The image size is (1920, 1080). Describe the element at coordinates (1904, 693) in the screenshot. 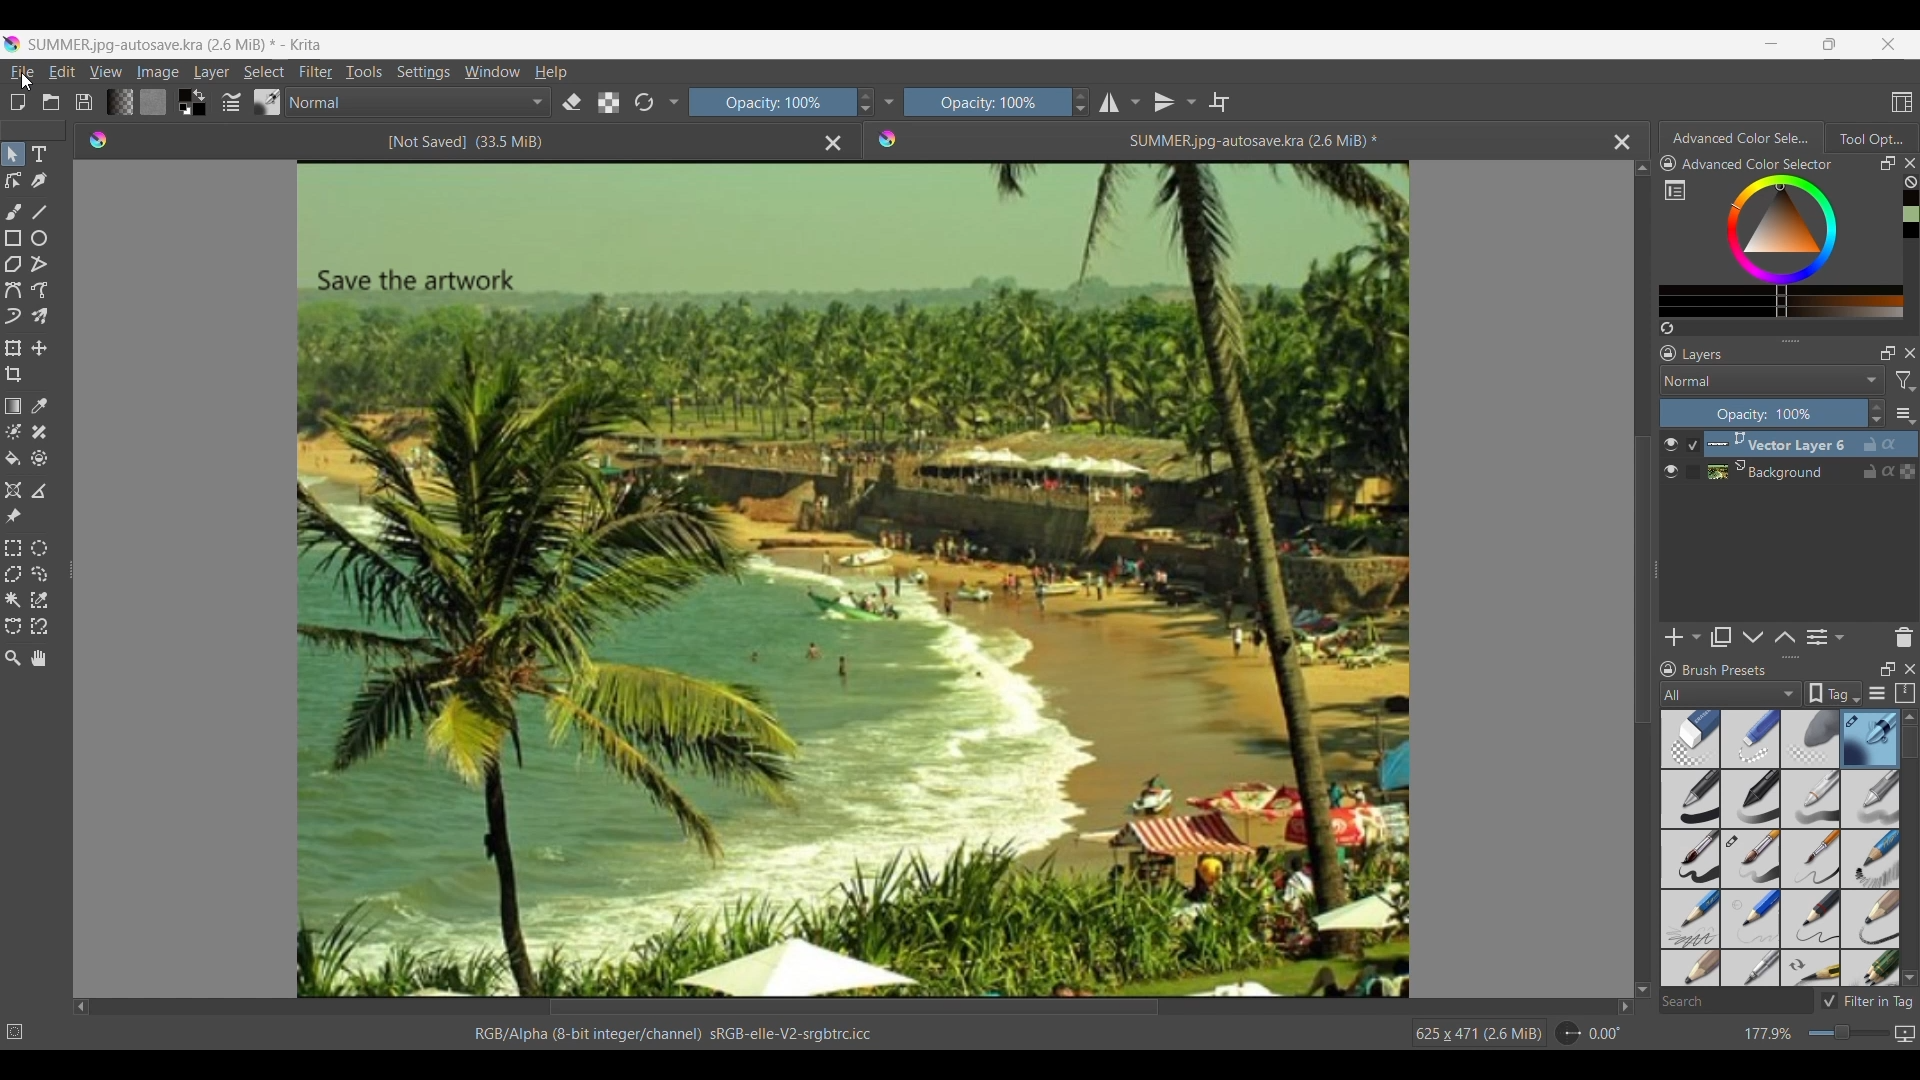

I see `Storage resources` at that location.